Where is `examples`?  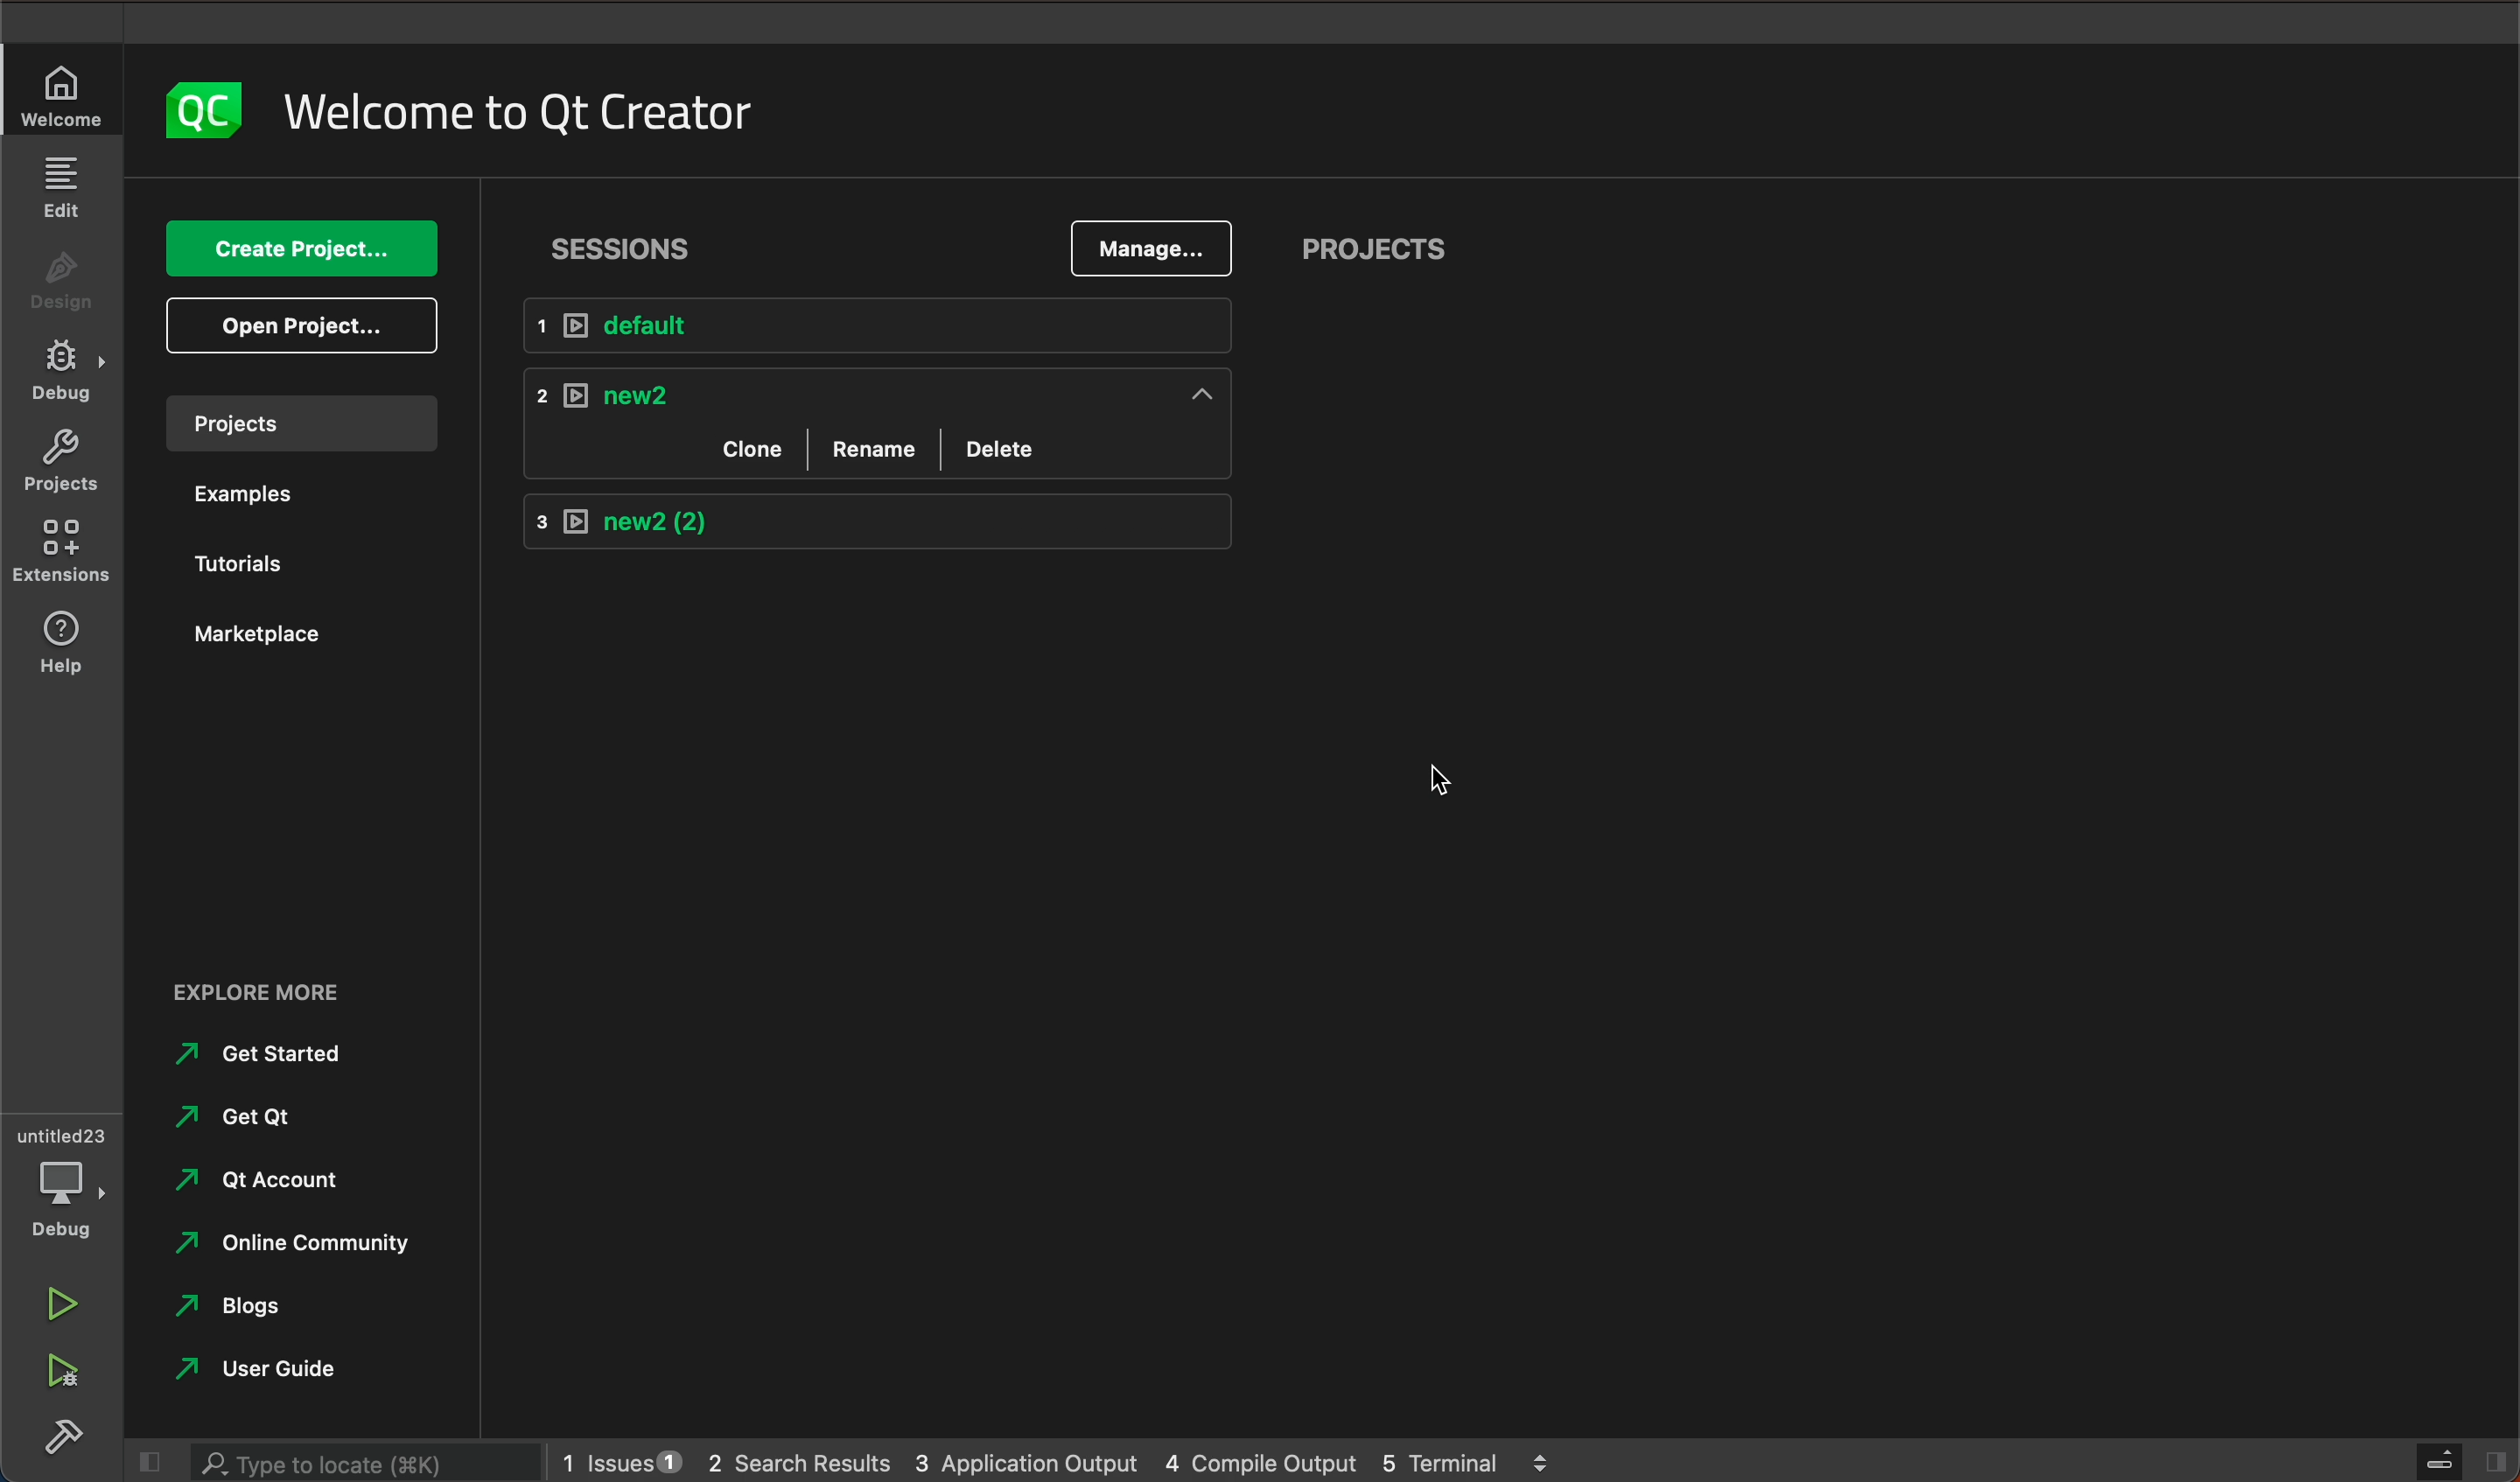 examples is located at coordinates (230, 495).